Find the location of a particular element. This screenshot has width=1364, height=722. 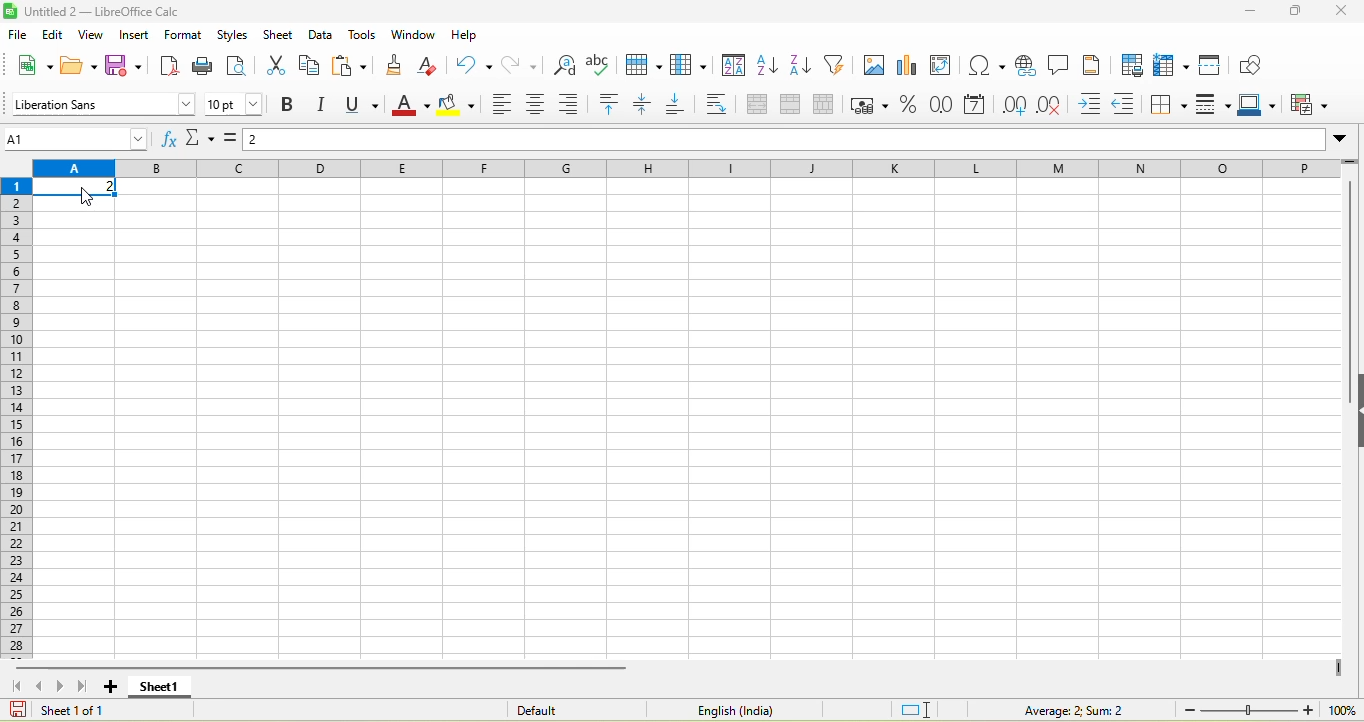

sheet 1 0f 1 is located at coordinates (64, 709).